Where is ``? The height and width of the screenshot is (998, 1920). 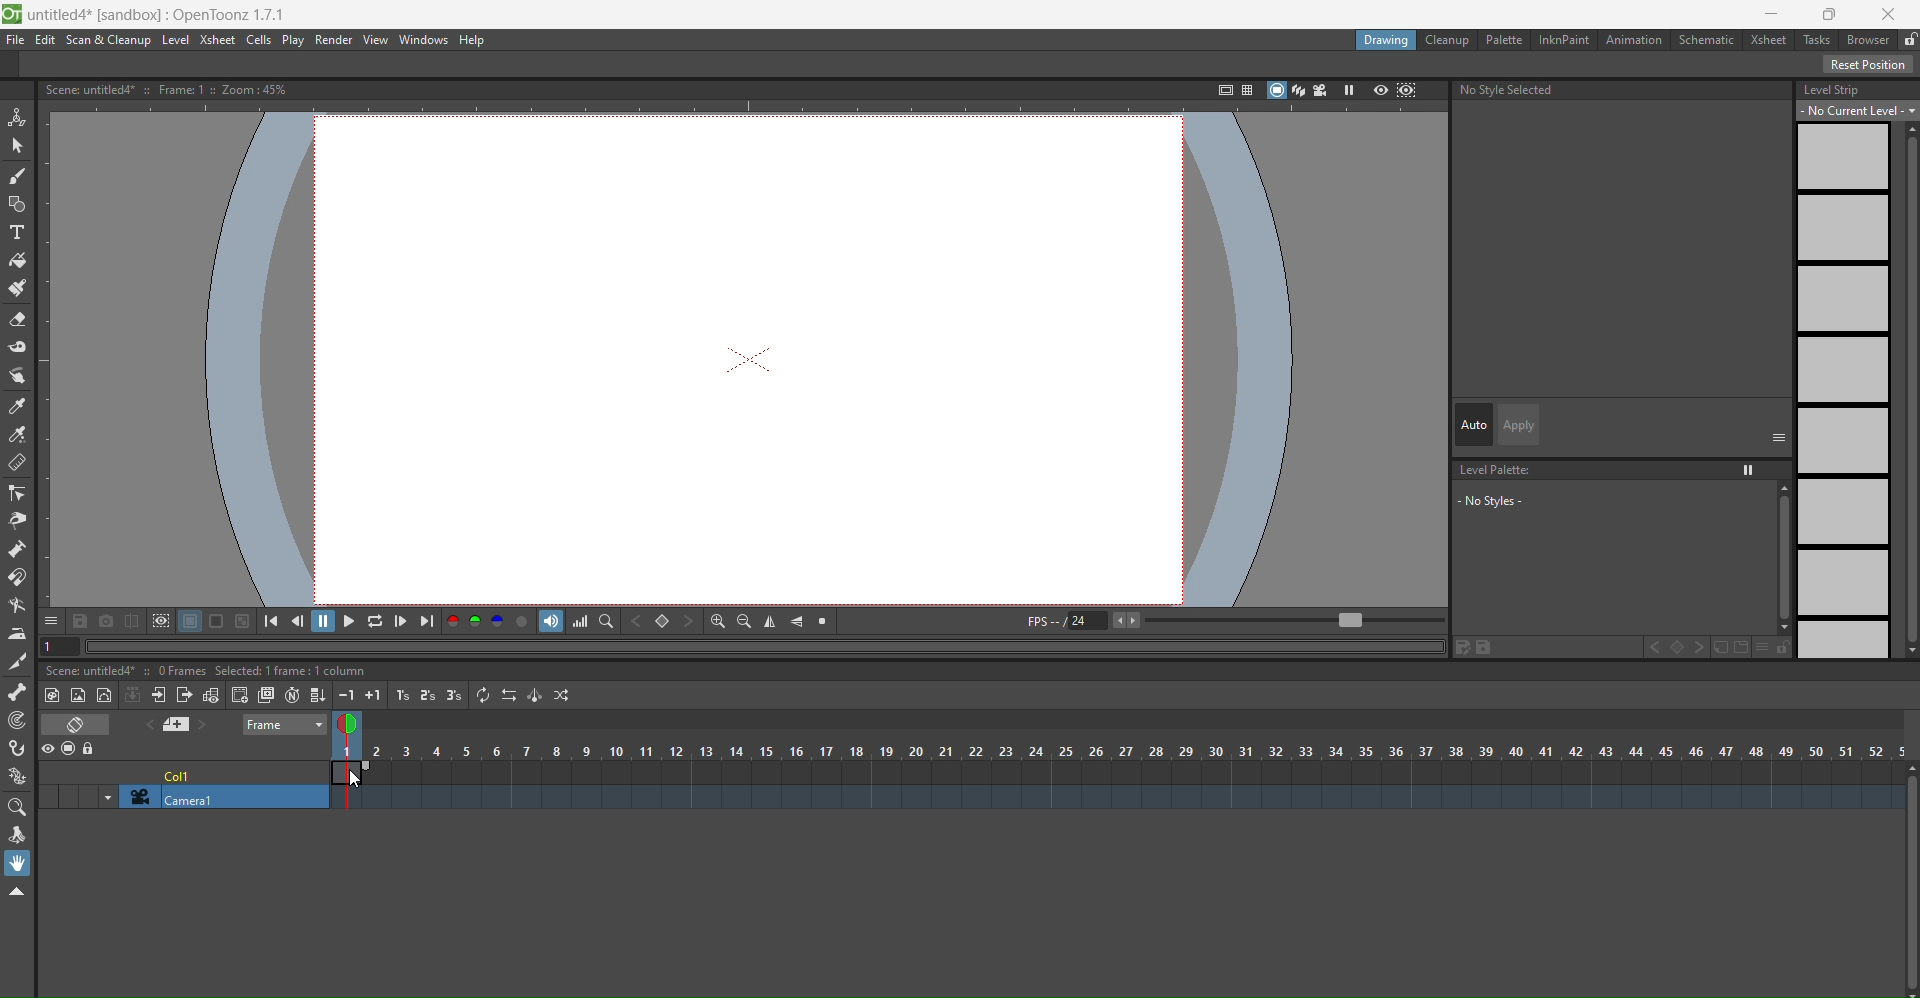  is located at coordinates (796, 621).